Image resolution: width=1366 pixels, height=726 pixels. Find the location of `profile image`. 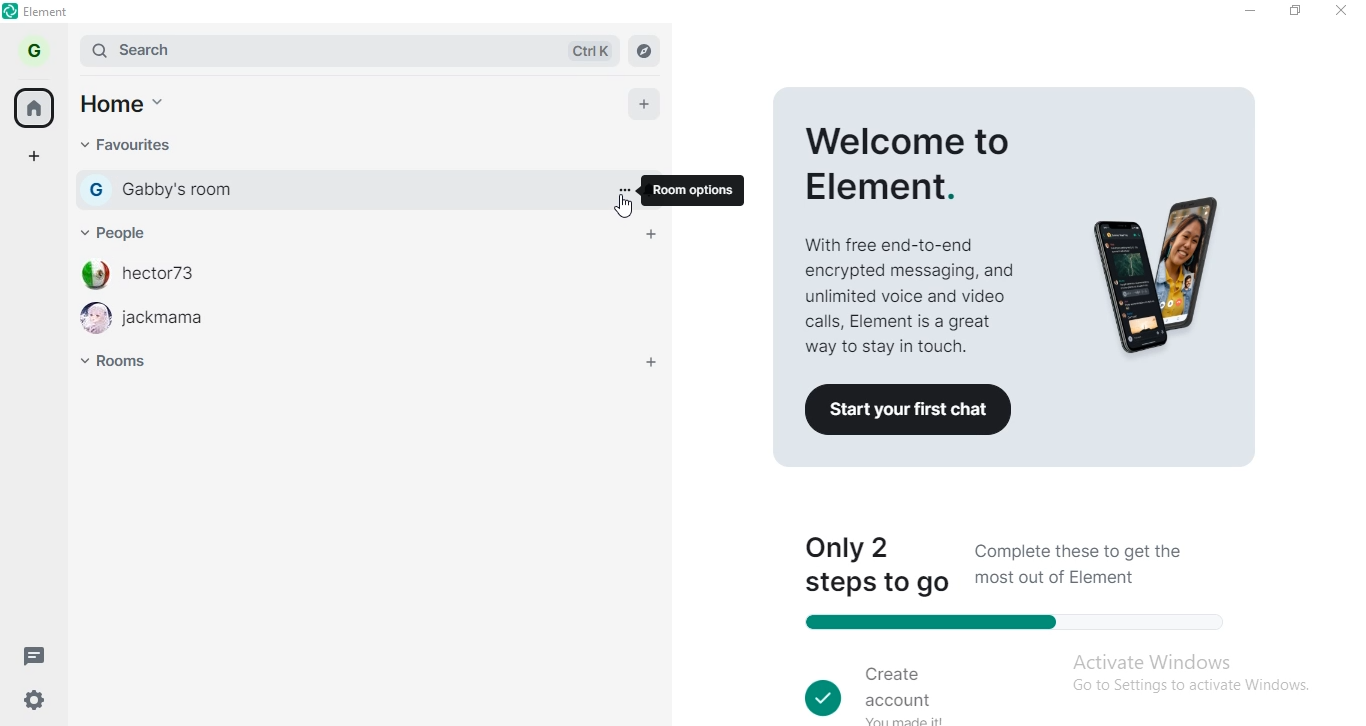

profile image is located at coordinates (94, 322).